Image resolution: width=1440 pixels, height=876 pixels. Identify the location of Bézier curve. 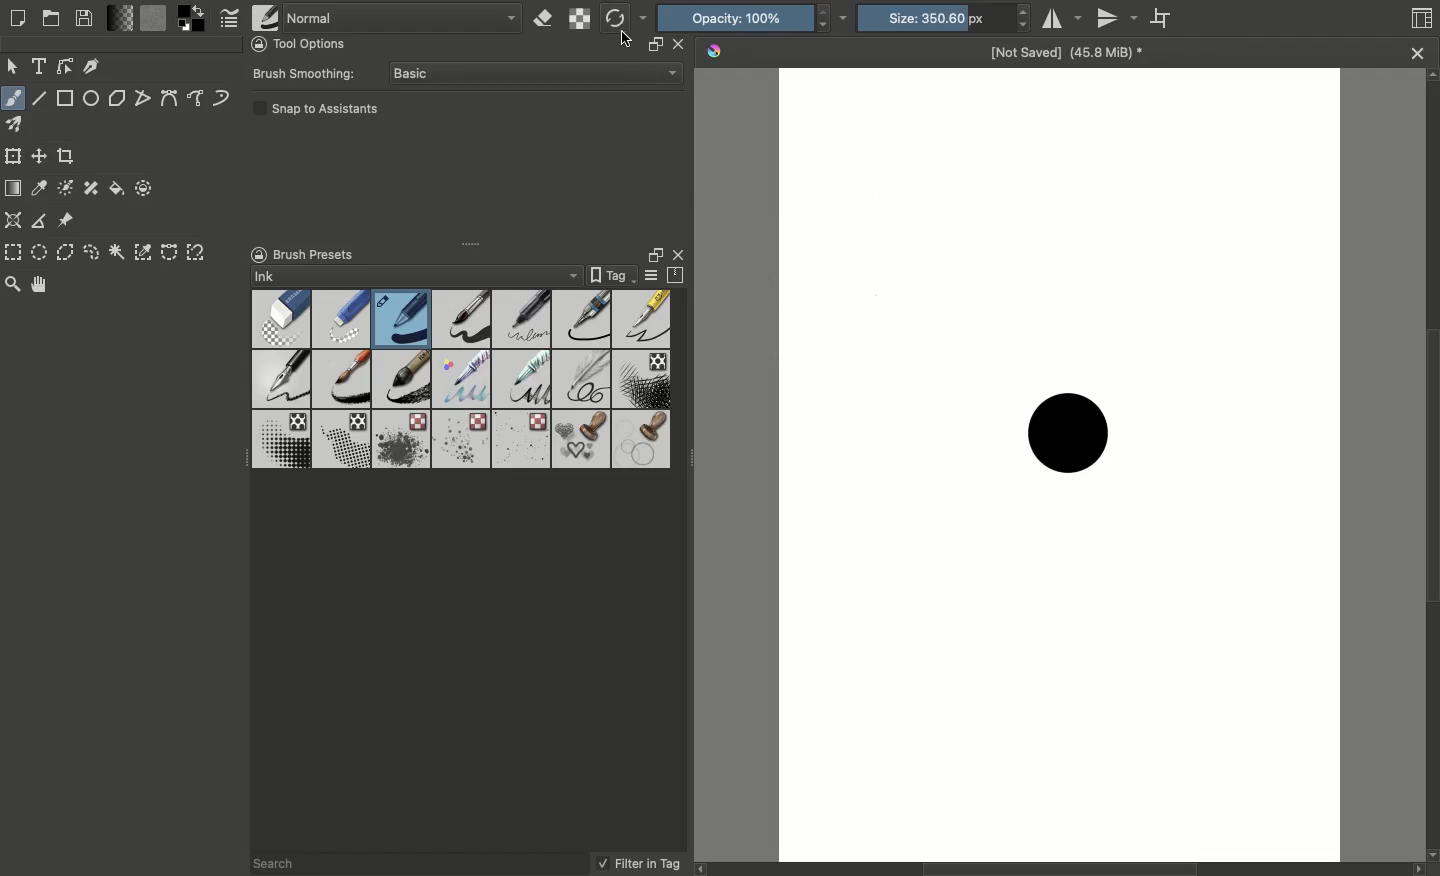
(170, 100).